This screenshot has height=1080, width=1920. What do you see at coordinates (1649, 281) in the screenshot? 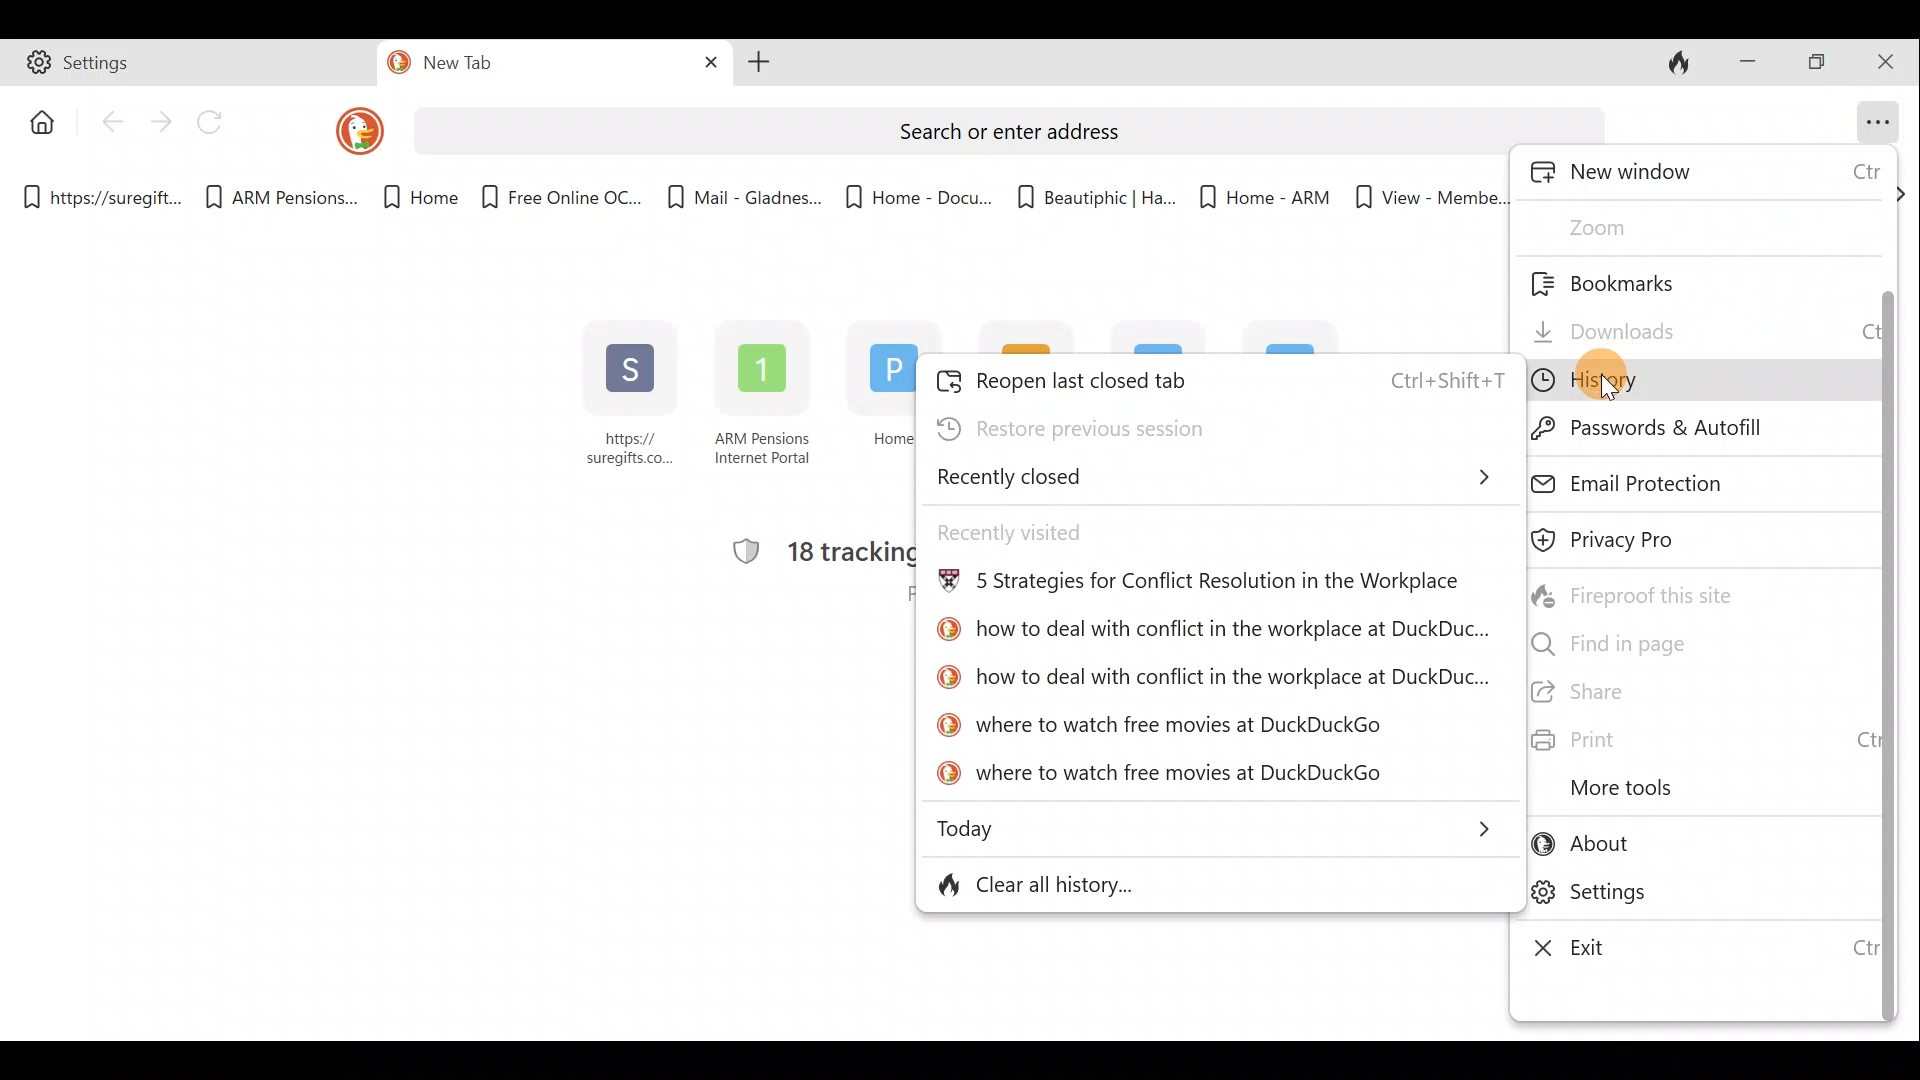
I see `Bookmarks` at bounding box center [1649, 281].